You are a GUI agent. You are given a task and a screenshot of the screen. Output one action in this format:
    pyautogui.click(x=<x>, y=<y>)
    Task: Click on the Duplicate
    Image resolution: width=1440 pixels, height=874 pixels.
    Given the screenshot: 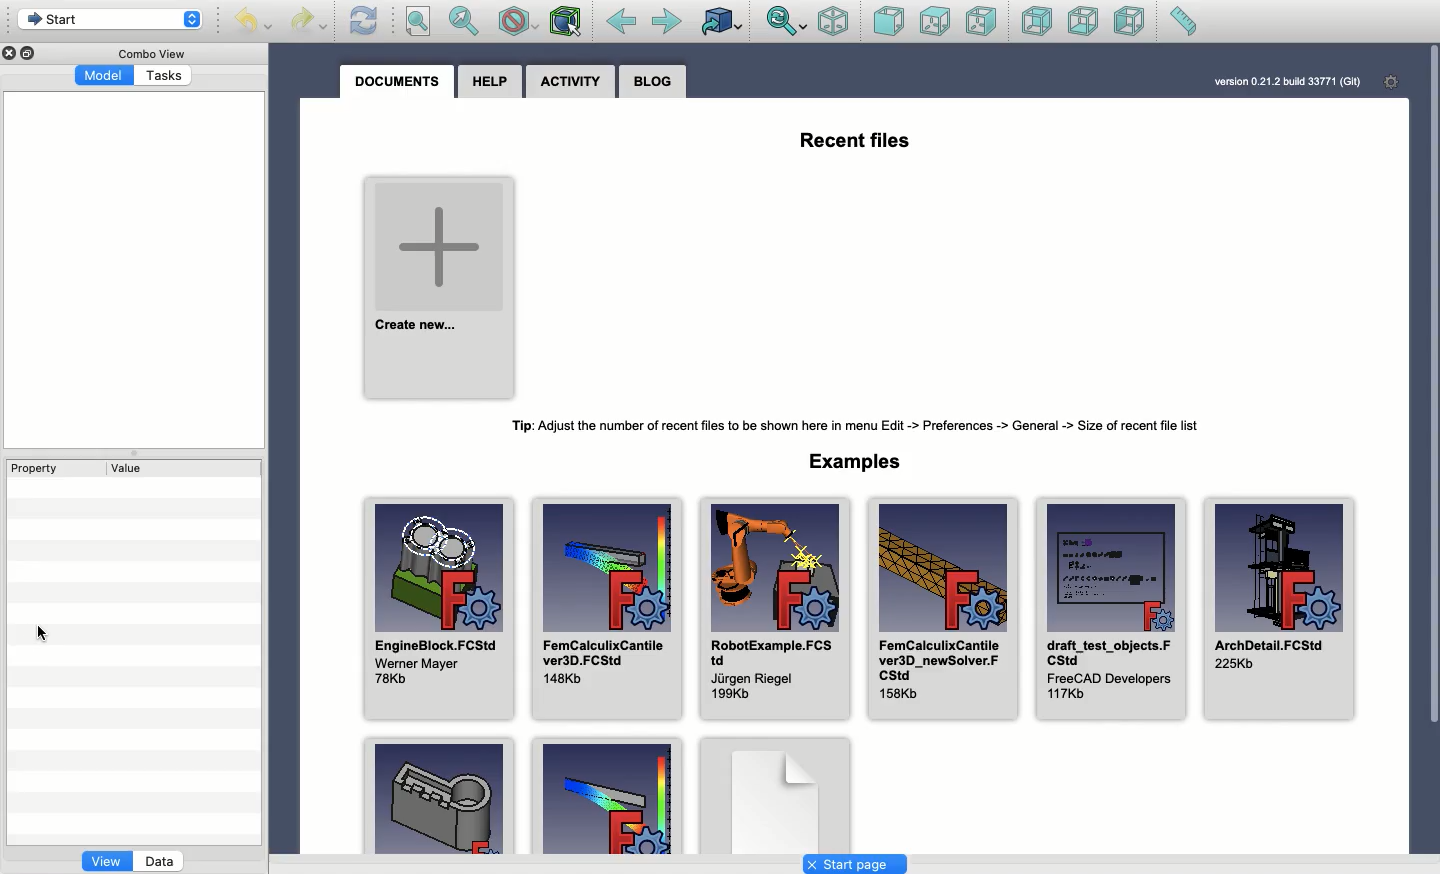 What is the action you would take?
    pyautogui.click(x=31, y=52)
    